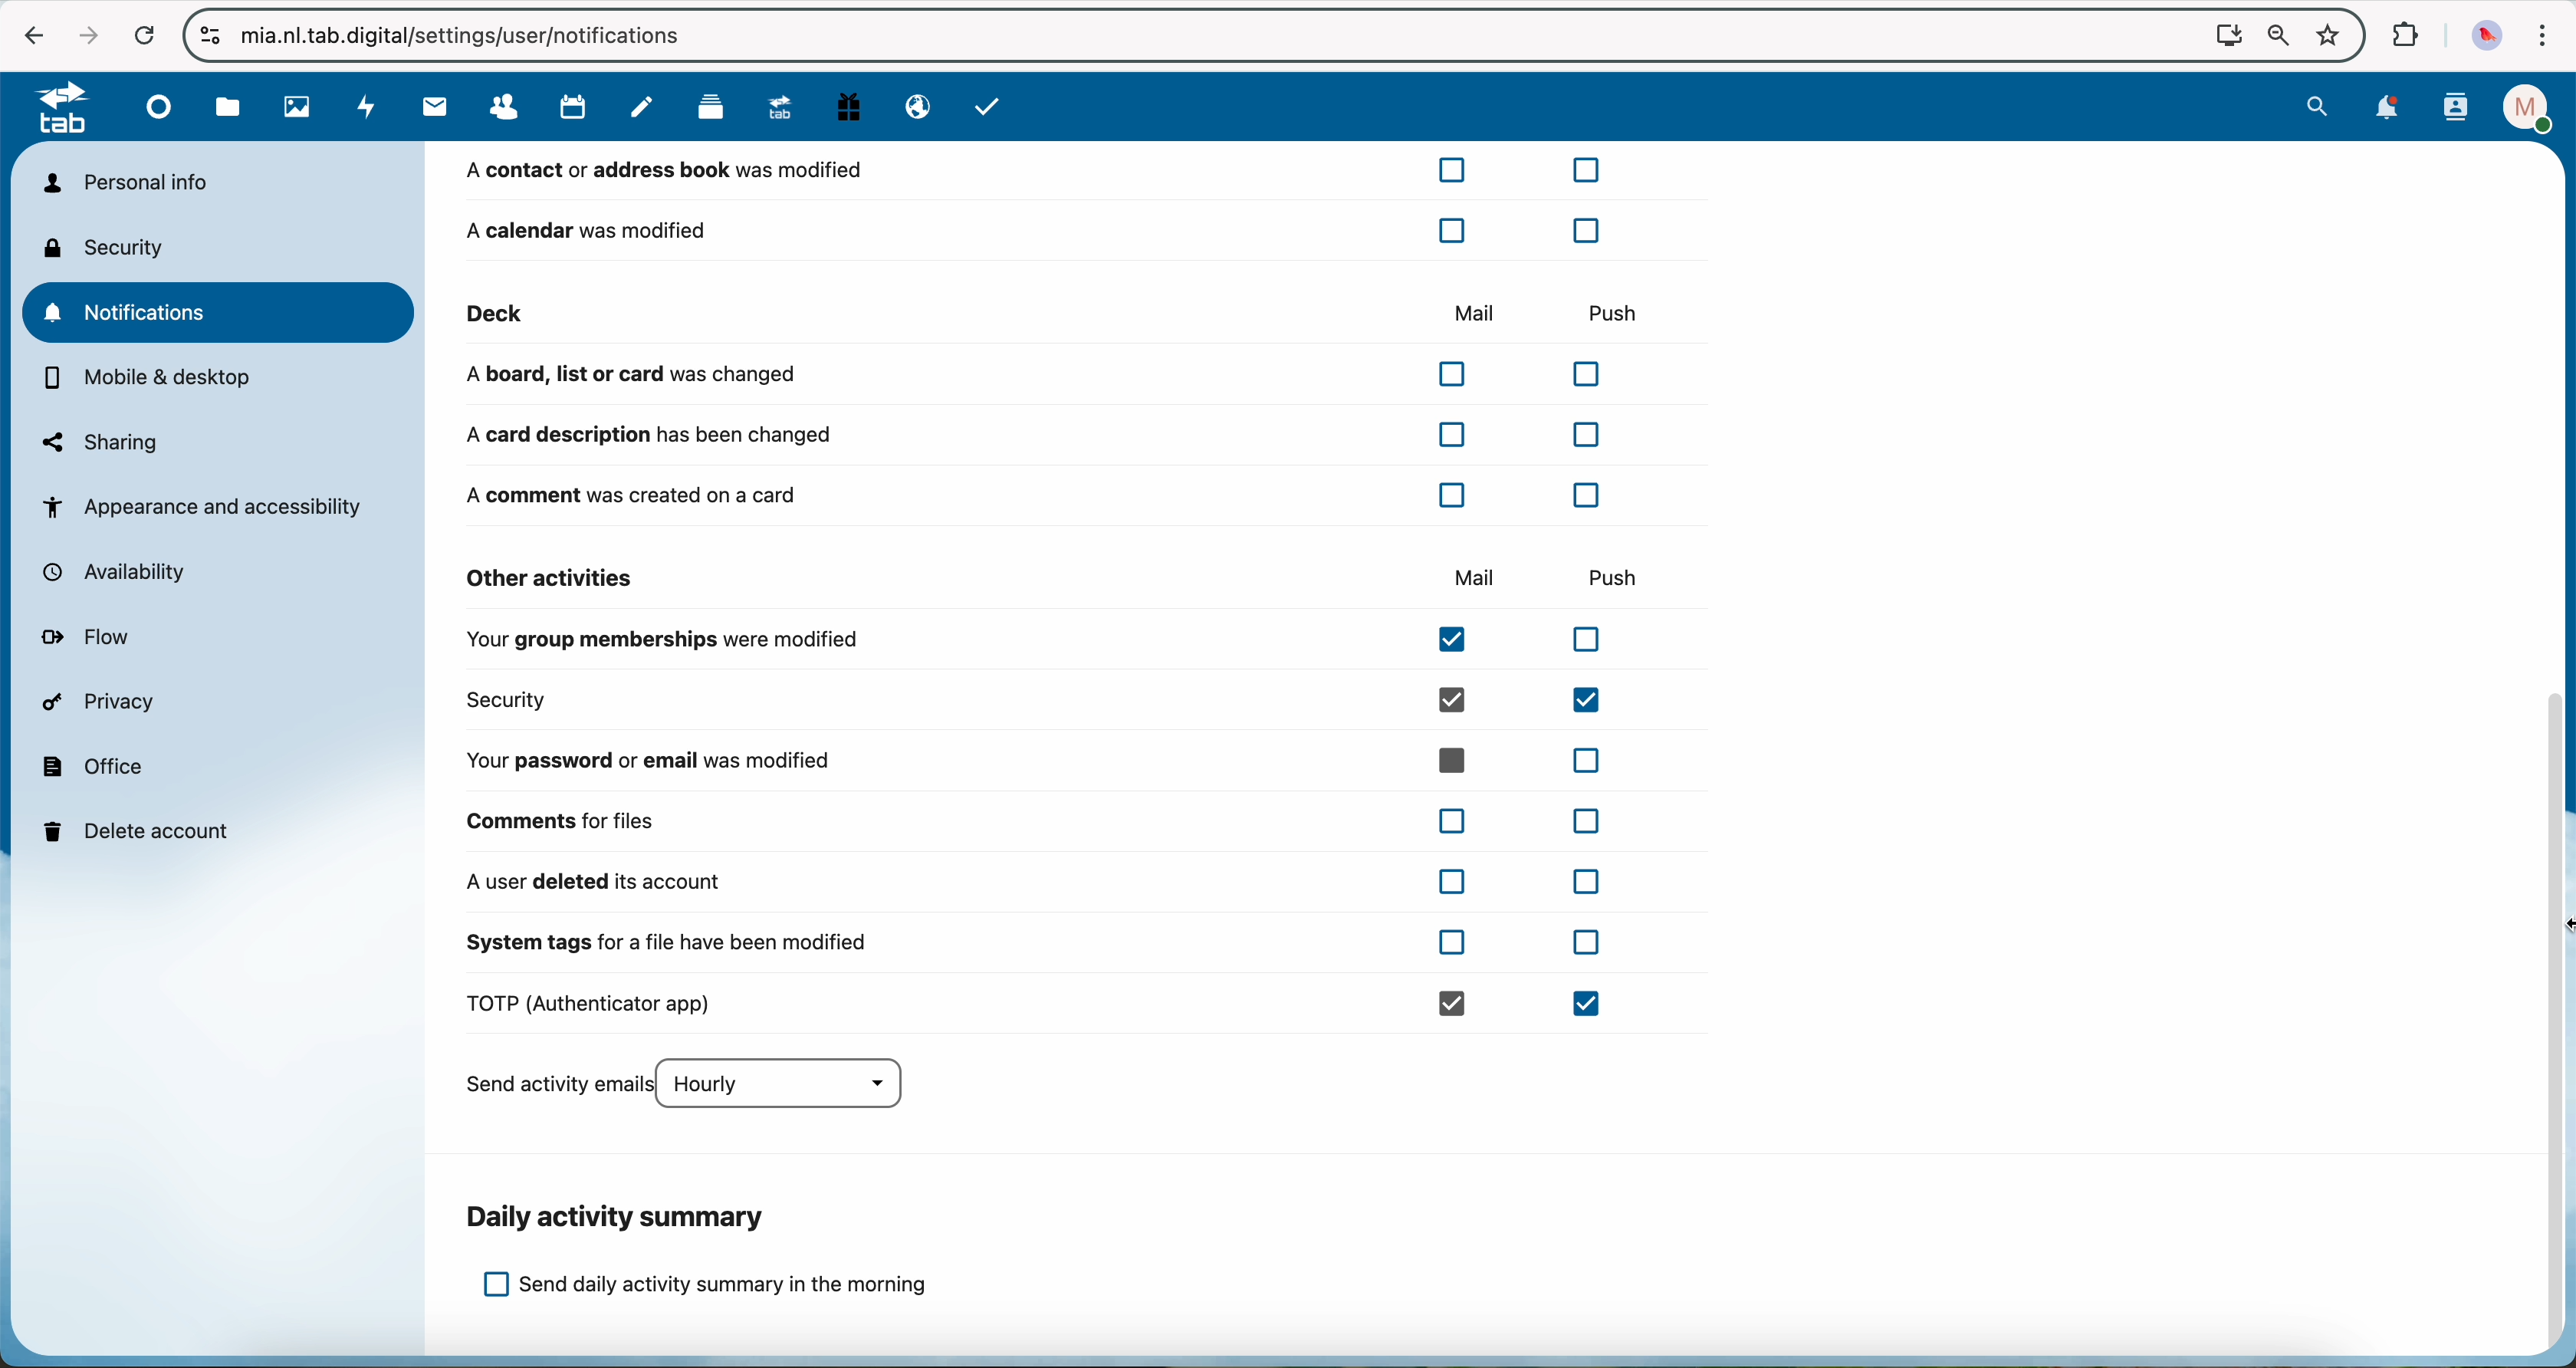 The image size is (2576, 1368). I want to click on a calendar was modified, so click(1032, 229).